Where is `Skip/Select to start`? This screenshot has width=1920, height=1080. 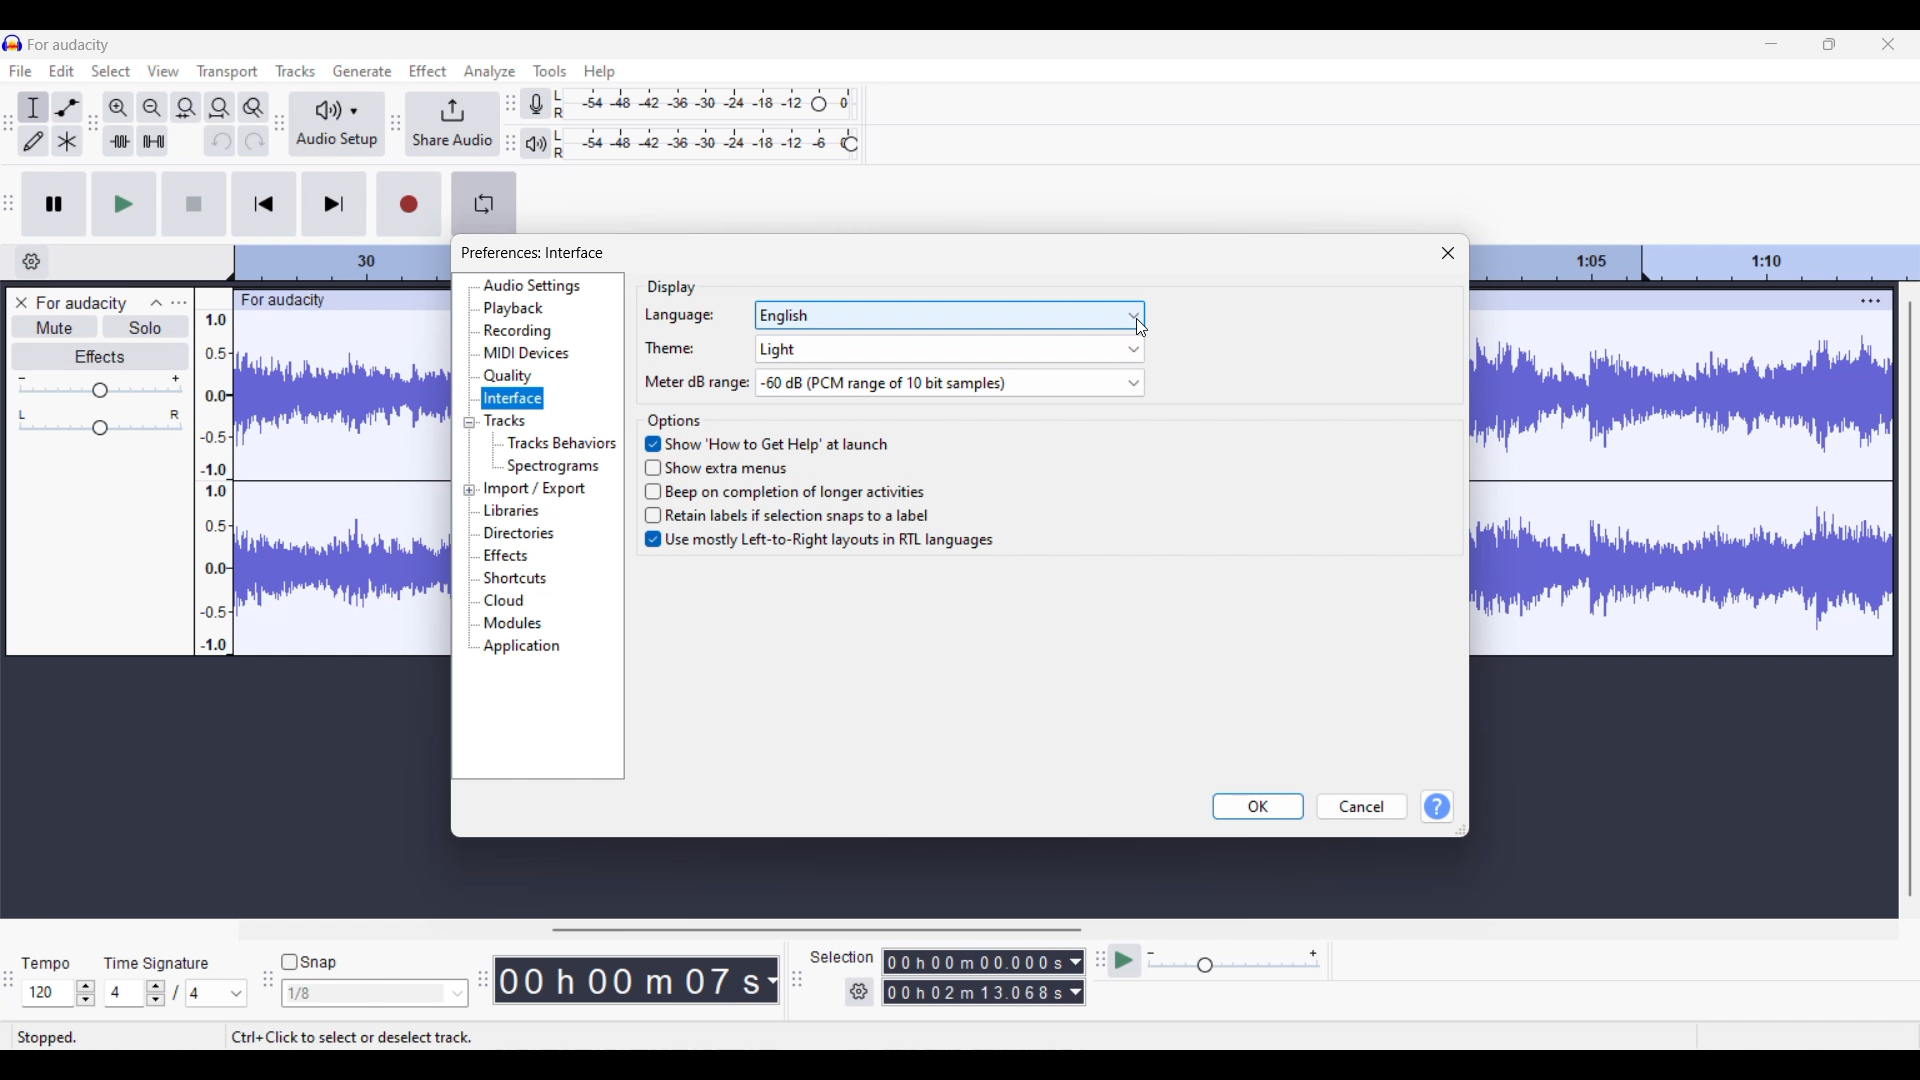
Skip/Select to start is located at coordinates (265, 204).